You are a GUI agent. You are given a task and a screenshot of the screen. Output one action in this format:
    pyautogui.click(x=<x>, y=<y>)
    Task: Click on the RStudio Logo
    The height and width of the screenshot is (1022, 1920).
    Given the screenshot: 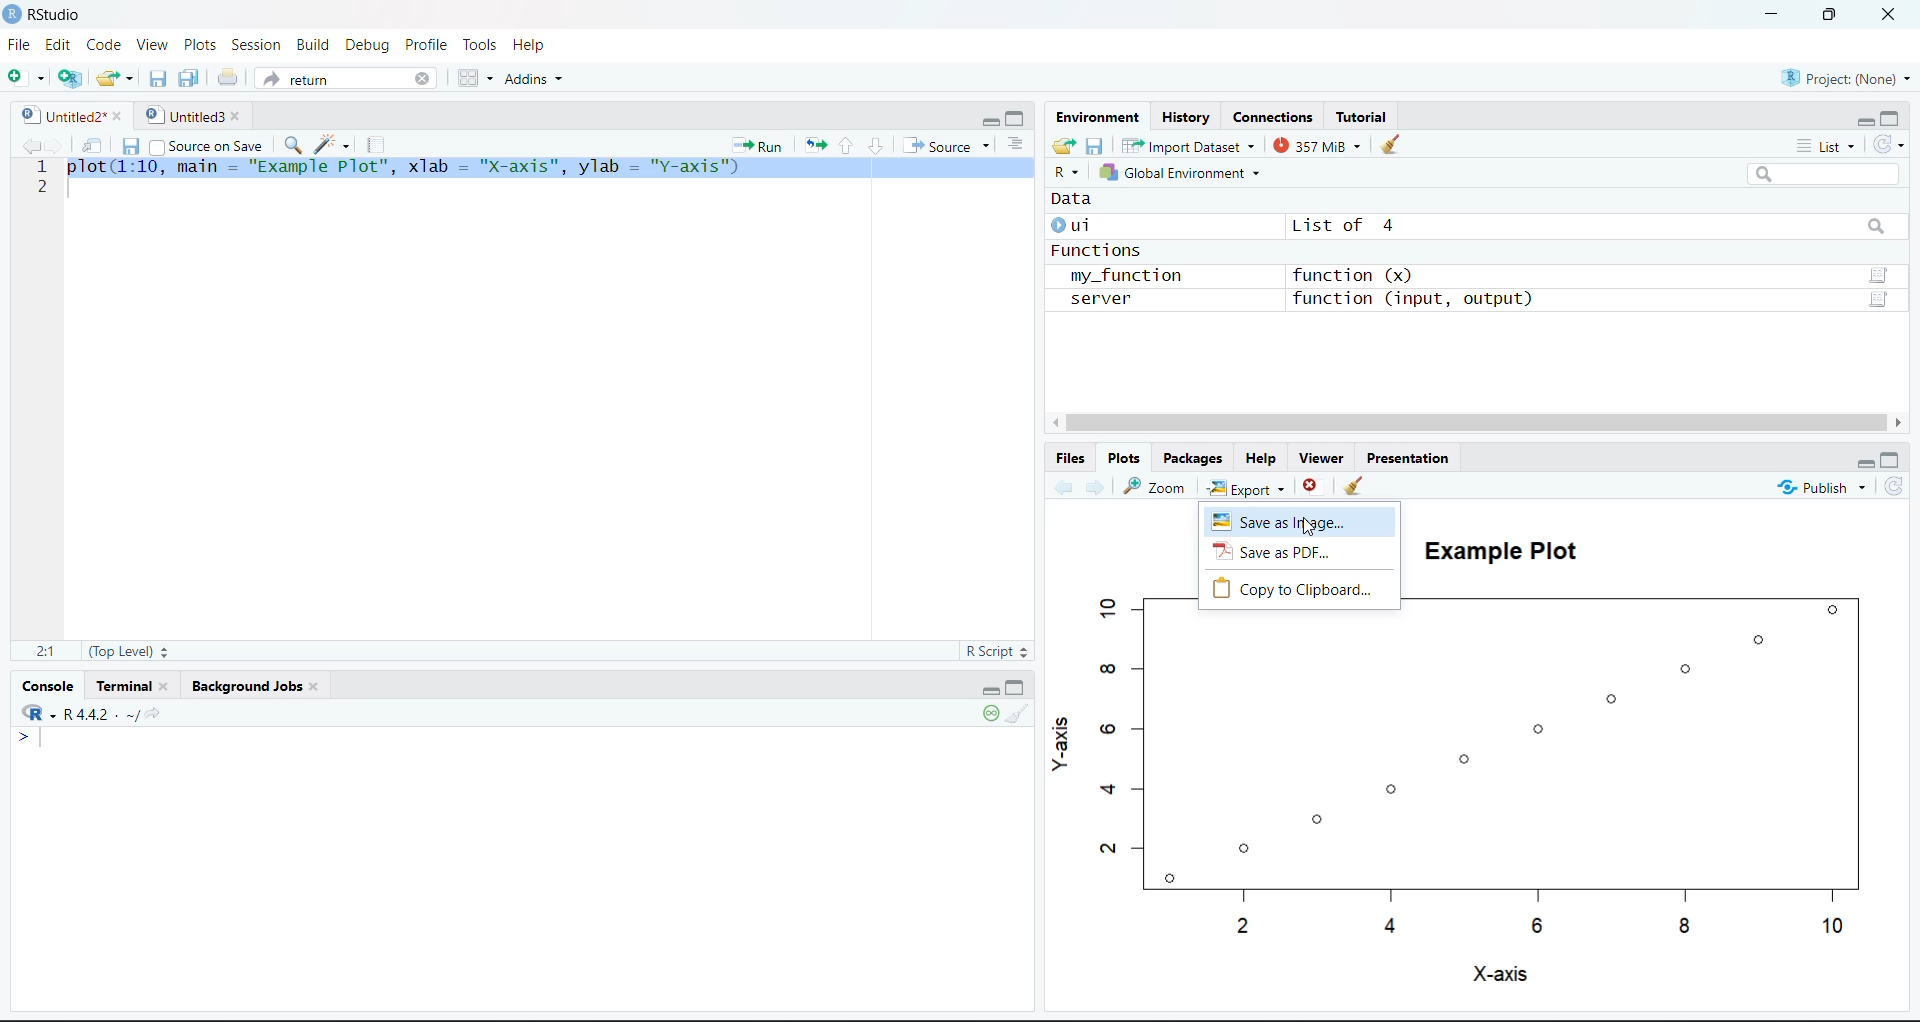 What is the action you would take?
    pyautogui.click(x=30, y=710)
    